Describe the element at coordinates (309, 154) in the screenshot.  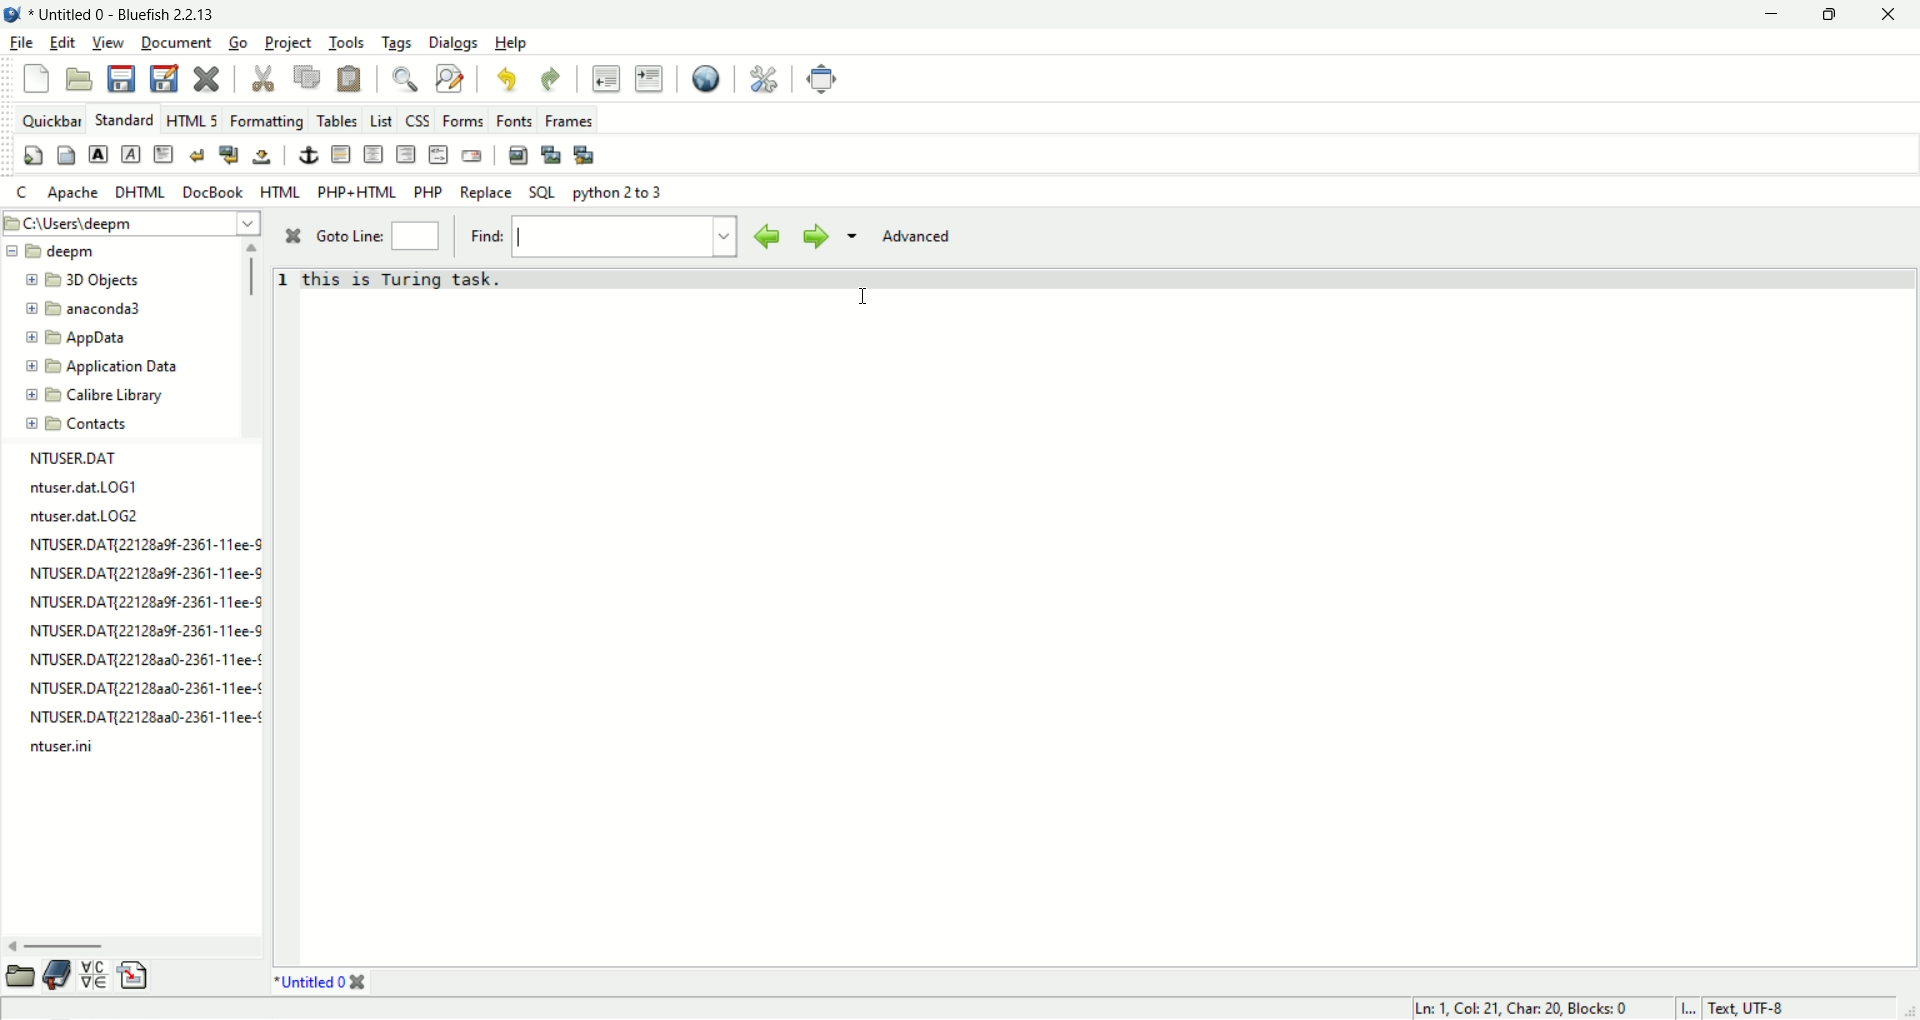
I see `anchor` at that location.